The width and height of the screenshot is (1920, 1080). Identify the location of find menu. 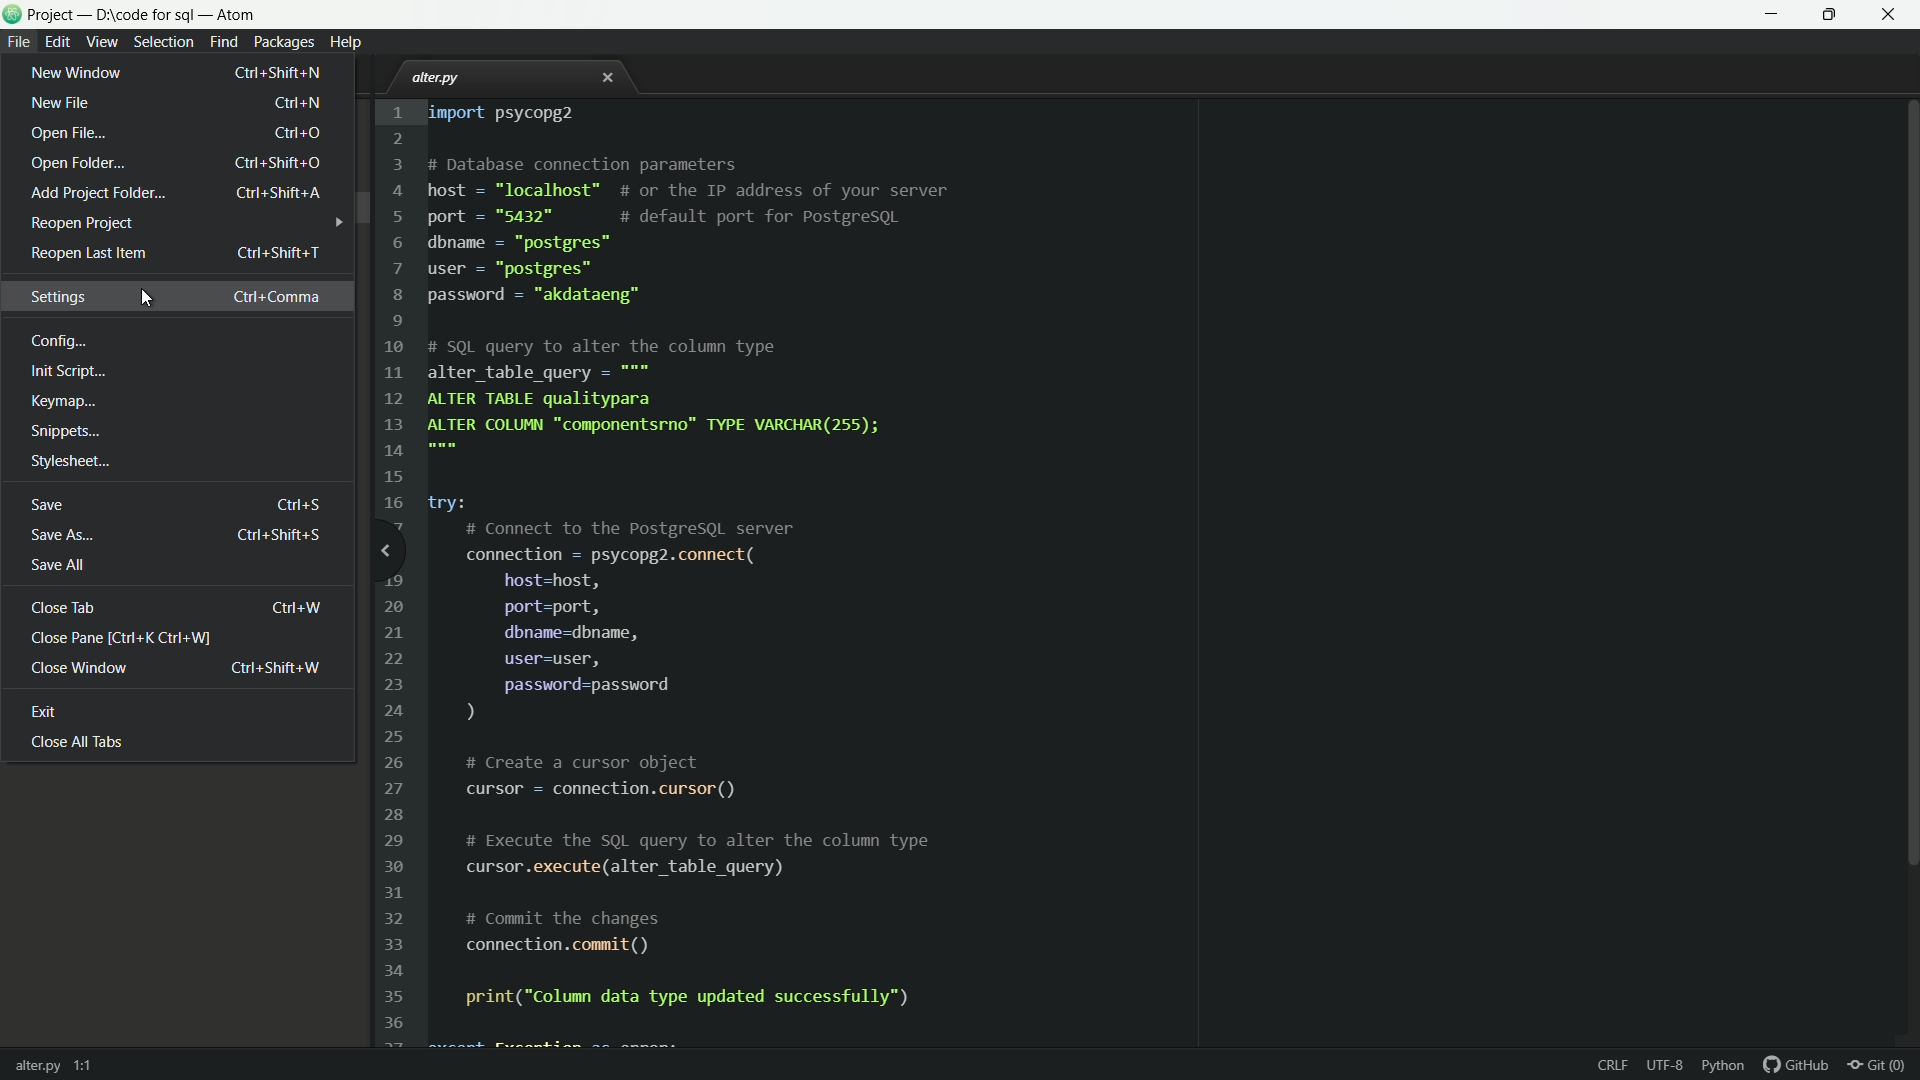
(223, 43).